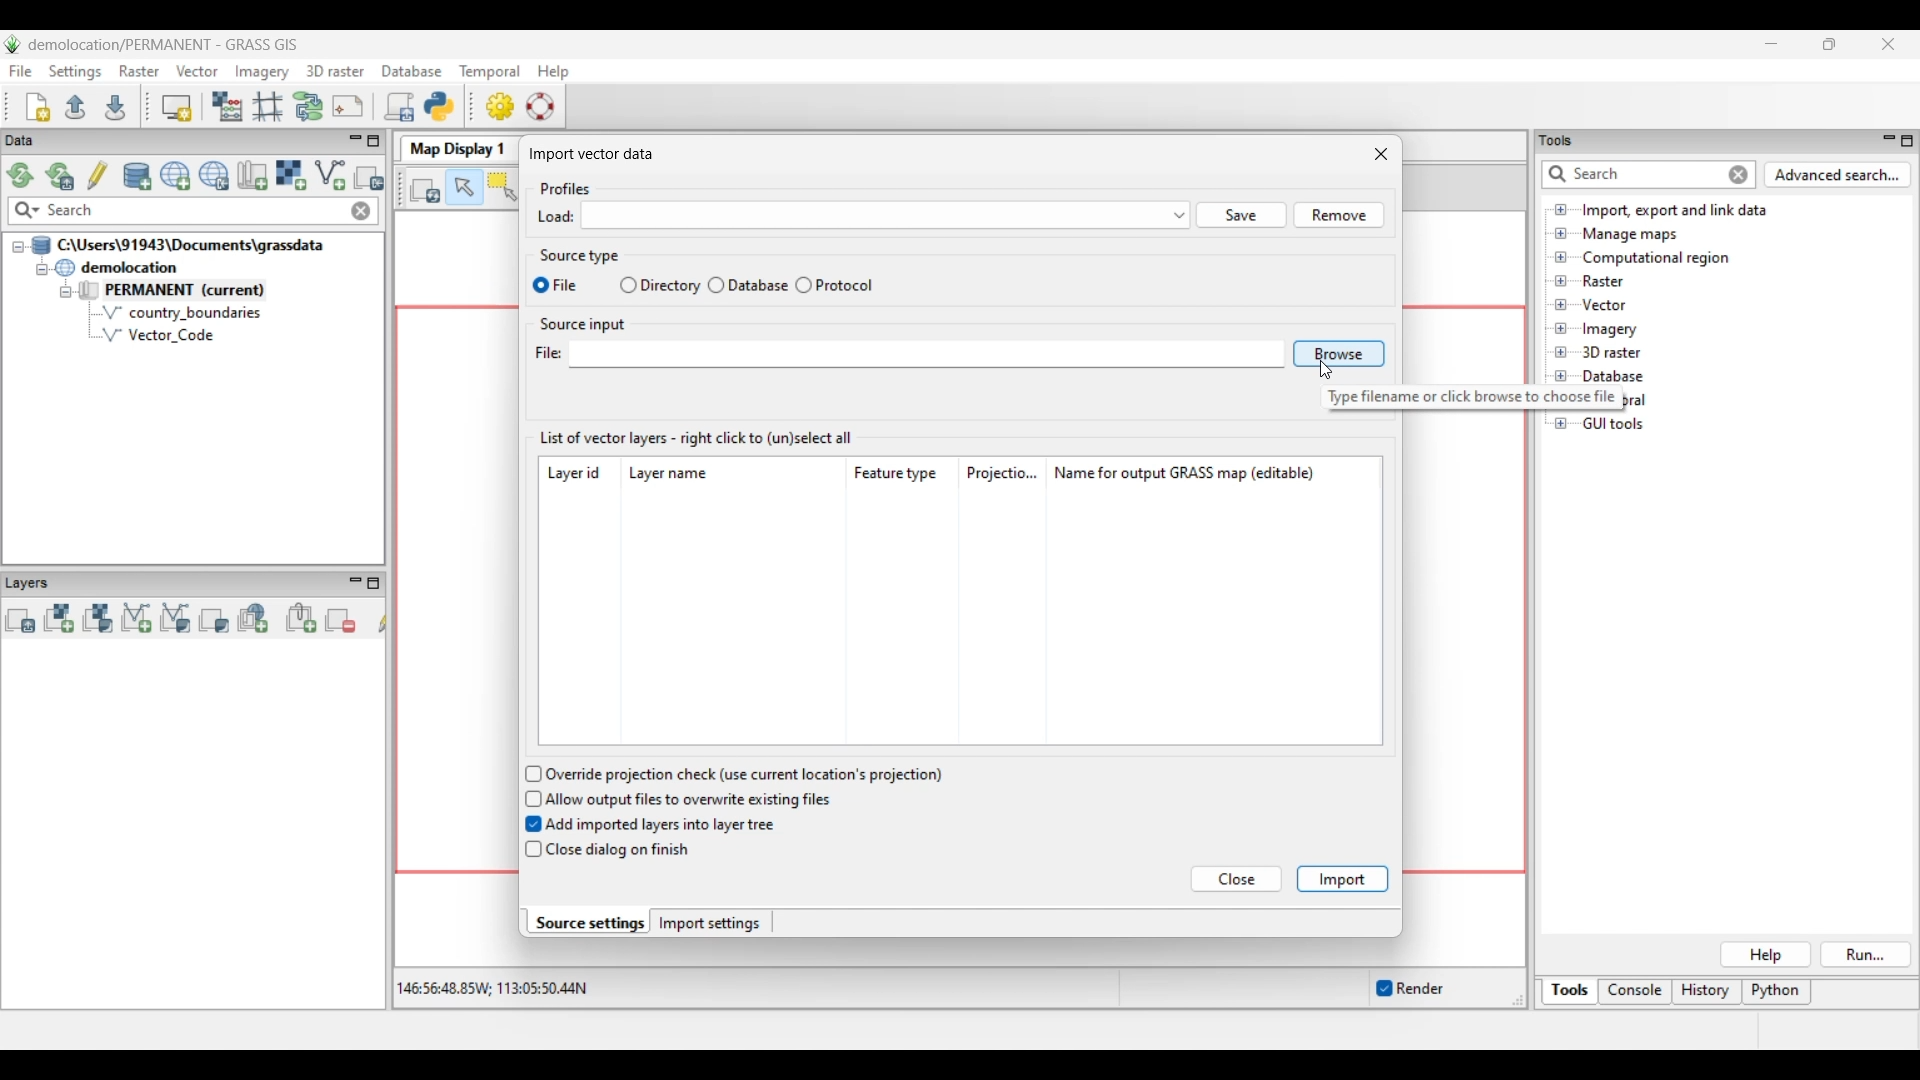 The height and width of the screenshot is (1080, 1920). Describe the element at coordinates (1338, 215) in the screenshot. I see `Remove input made` at that location.